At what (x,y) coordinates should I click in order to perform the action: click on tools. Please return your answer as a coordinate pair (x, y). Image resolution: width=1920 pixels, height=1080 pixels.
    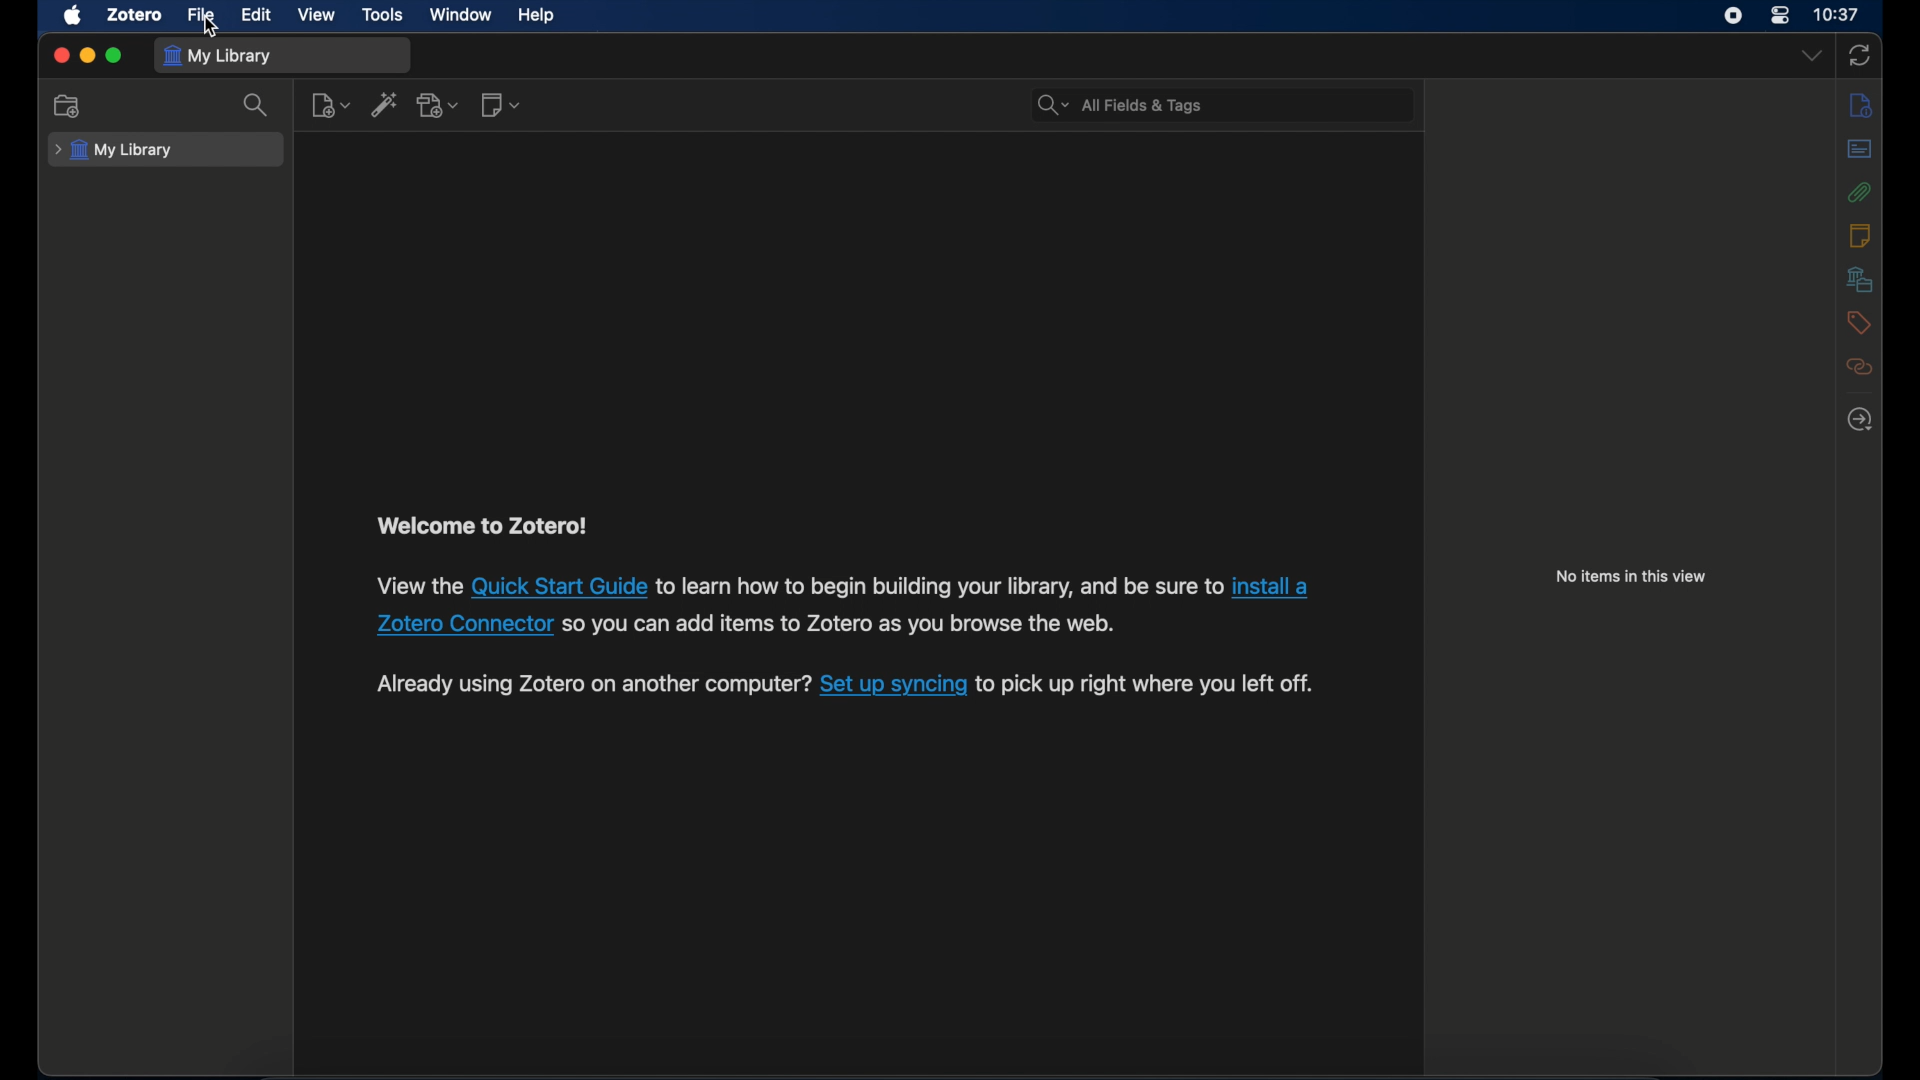
    Looking at the image, I should click on (382, 15).